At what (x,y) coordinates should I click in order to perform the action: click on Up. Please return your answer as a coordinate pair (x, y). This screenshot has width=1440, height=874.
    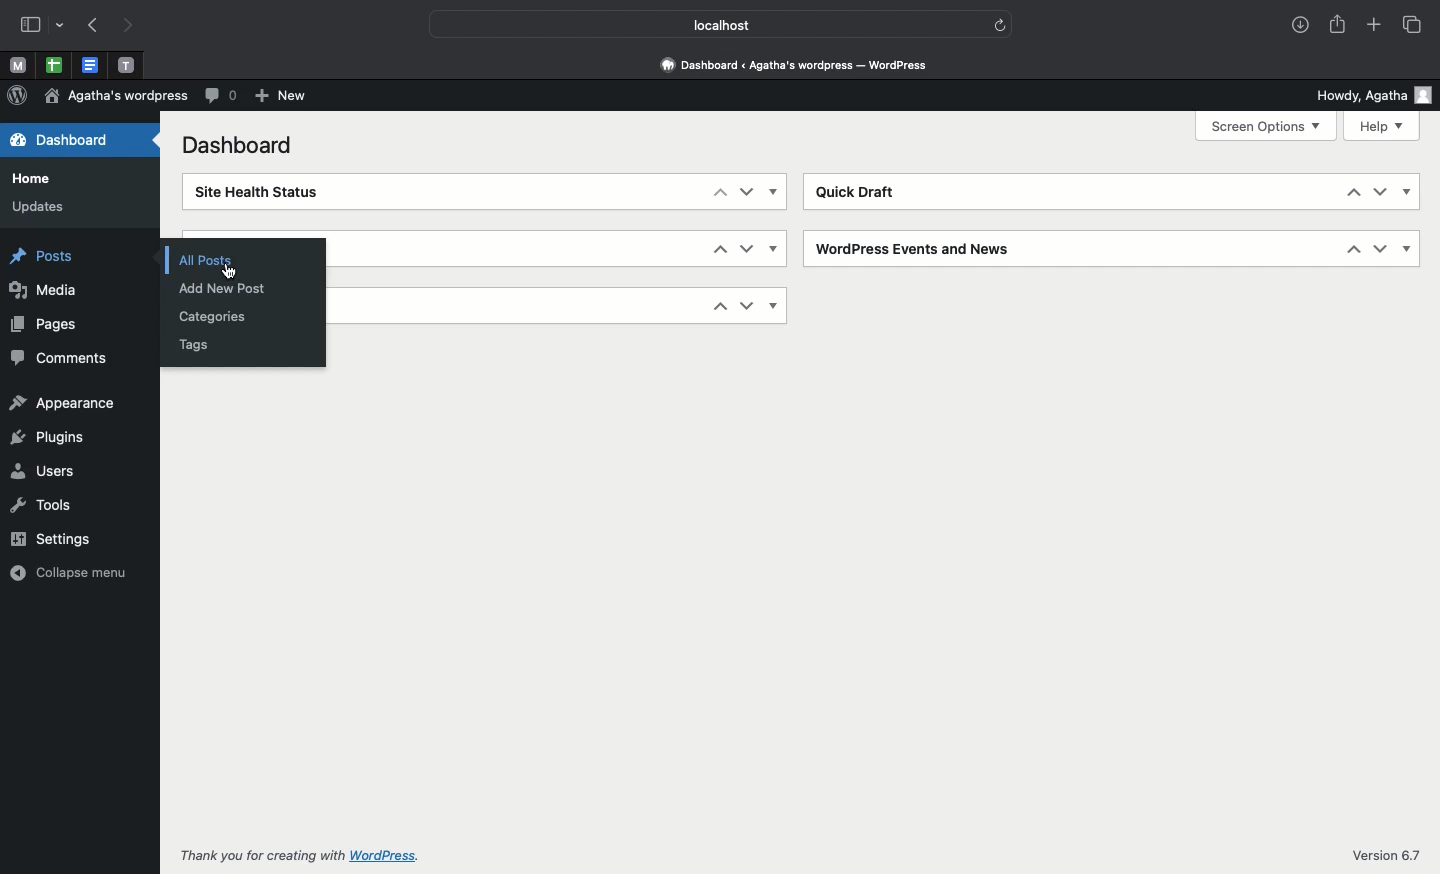
    Looking at the image, I should click on (1343, 195).